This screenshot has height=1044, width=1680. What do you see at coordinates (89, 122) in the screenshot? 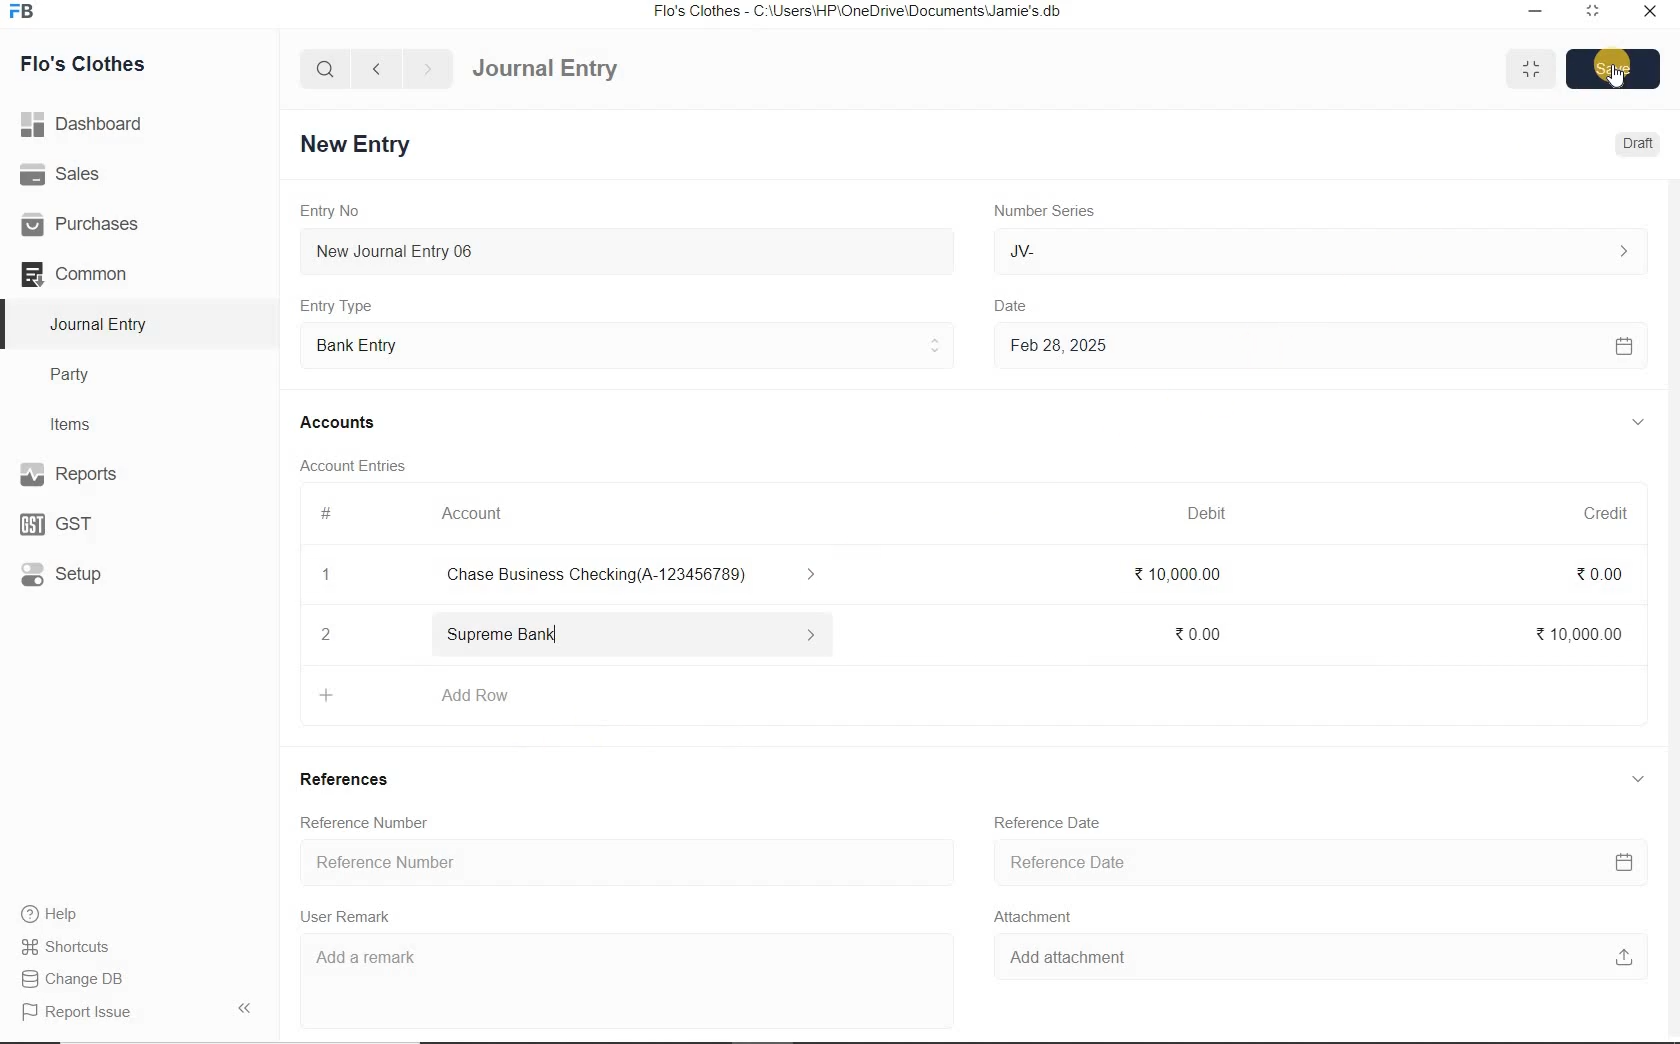
I see `Dashboard` at bounding box center [89, 122].